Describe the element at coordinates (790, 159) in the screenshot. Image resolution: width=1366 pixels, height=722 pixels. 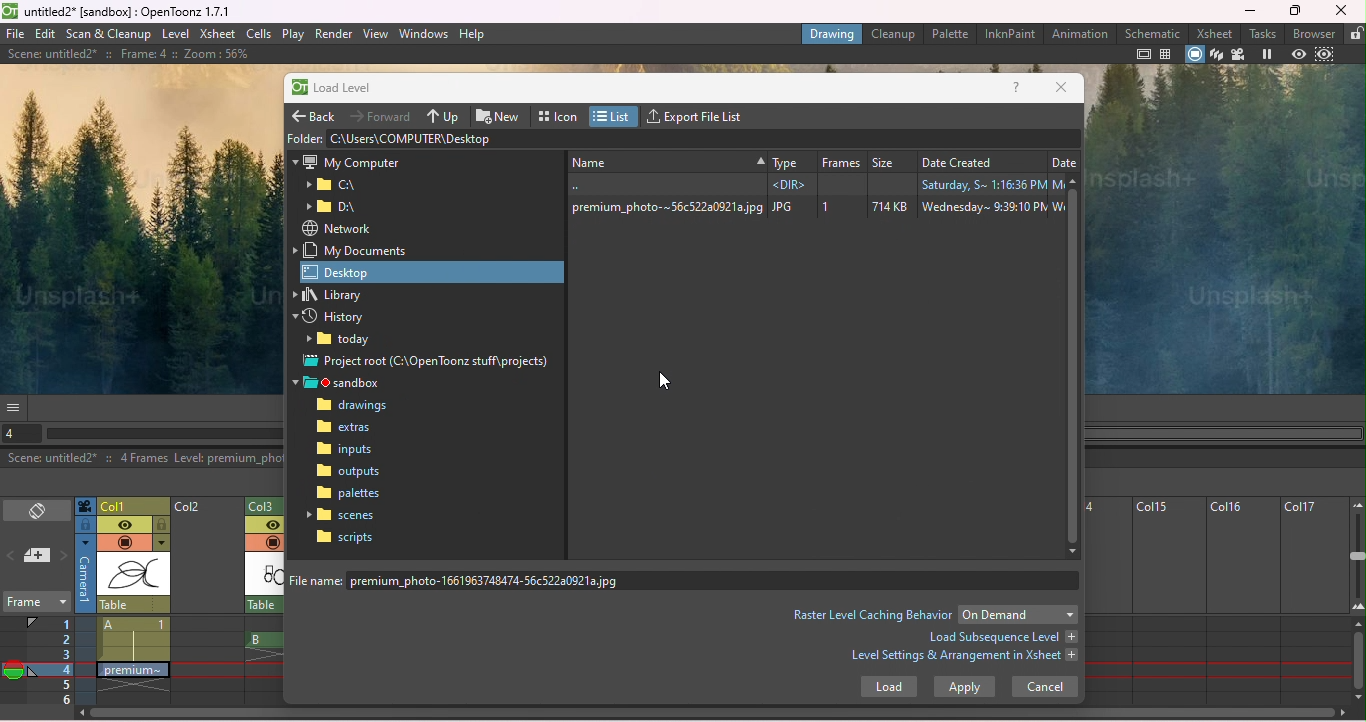
I see `Type` at that location.